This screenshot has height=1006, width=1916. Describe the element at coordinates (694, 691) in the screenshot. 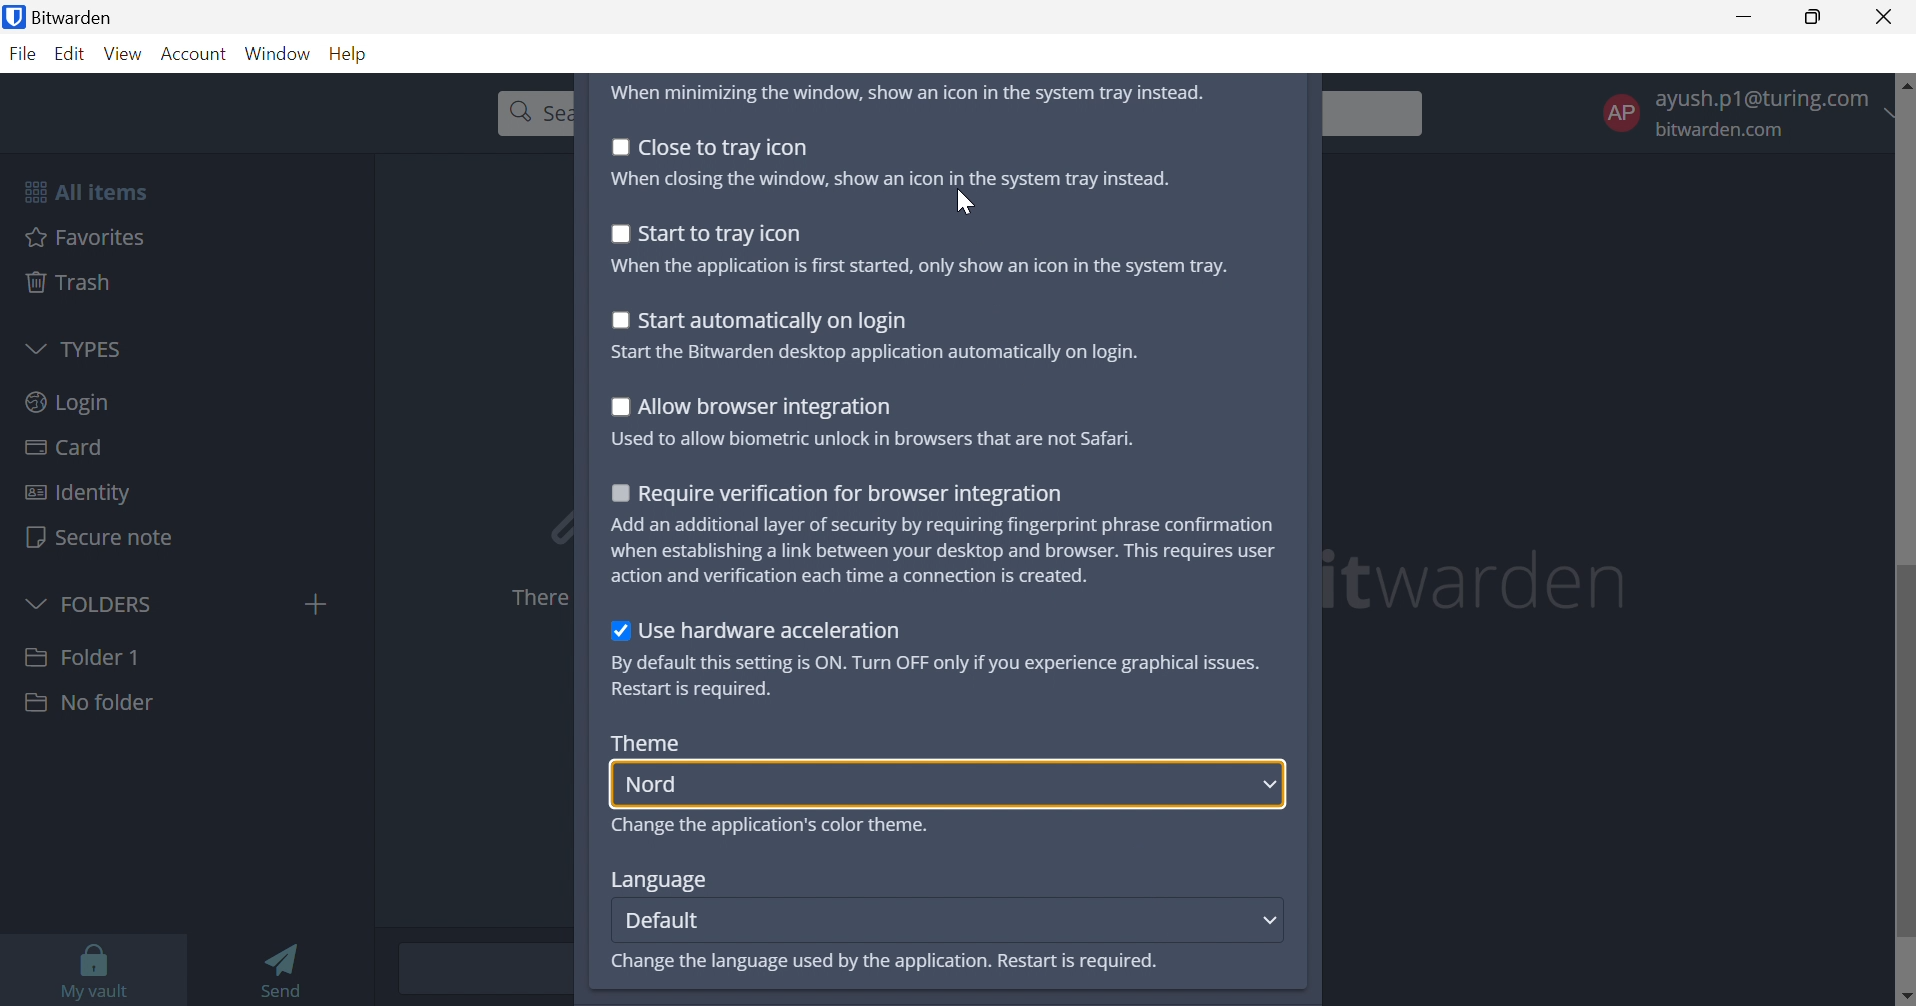

I see `Restart is required.` at that location.